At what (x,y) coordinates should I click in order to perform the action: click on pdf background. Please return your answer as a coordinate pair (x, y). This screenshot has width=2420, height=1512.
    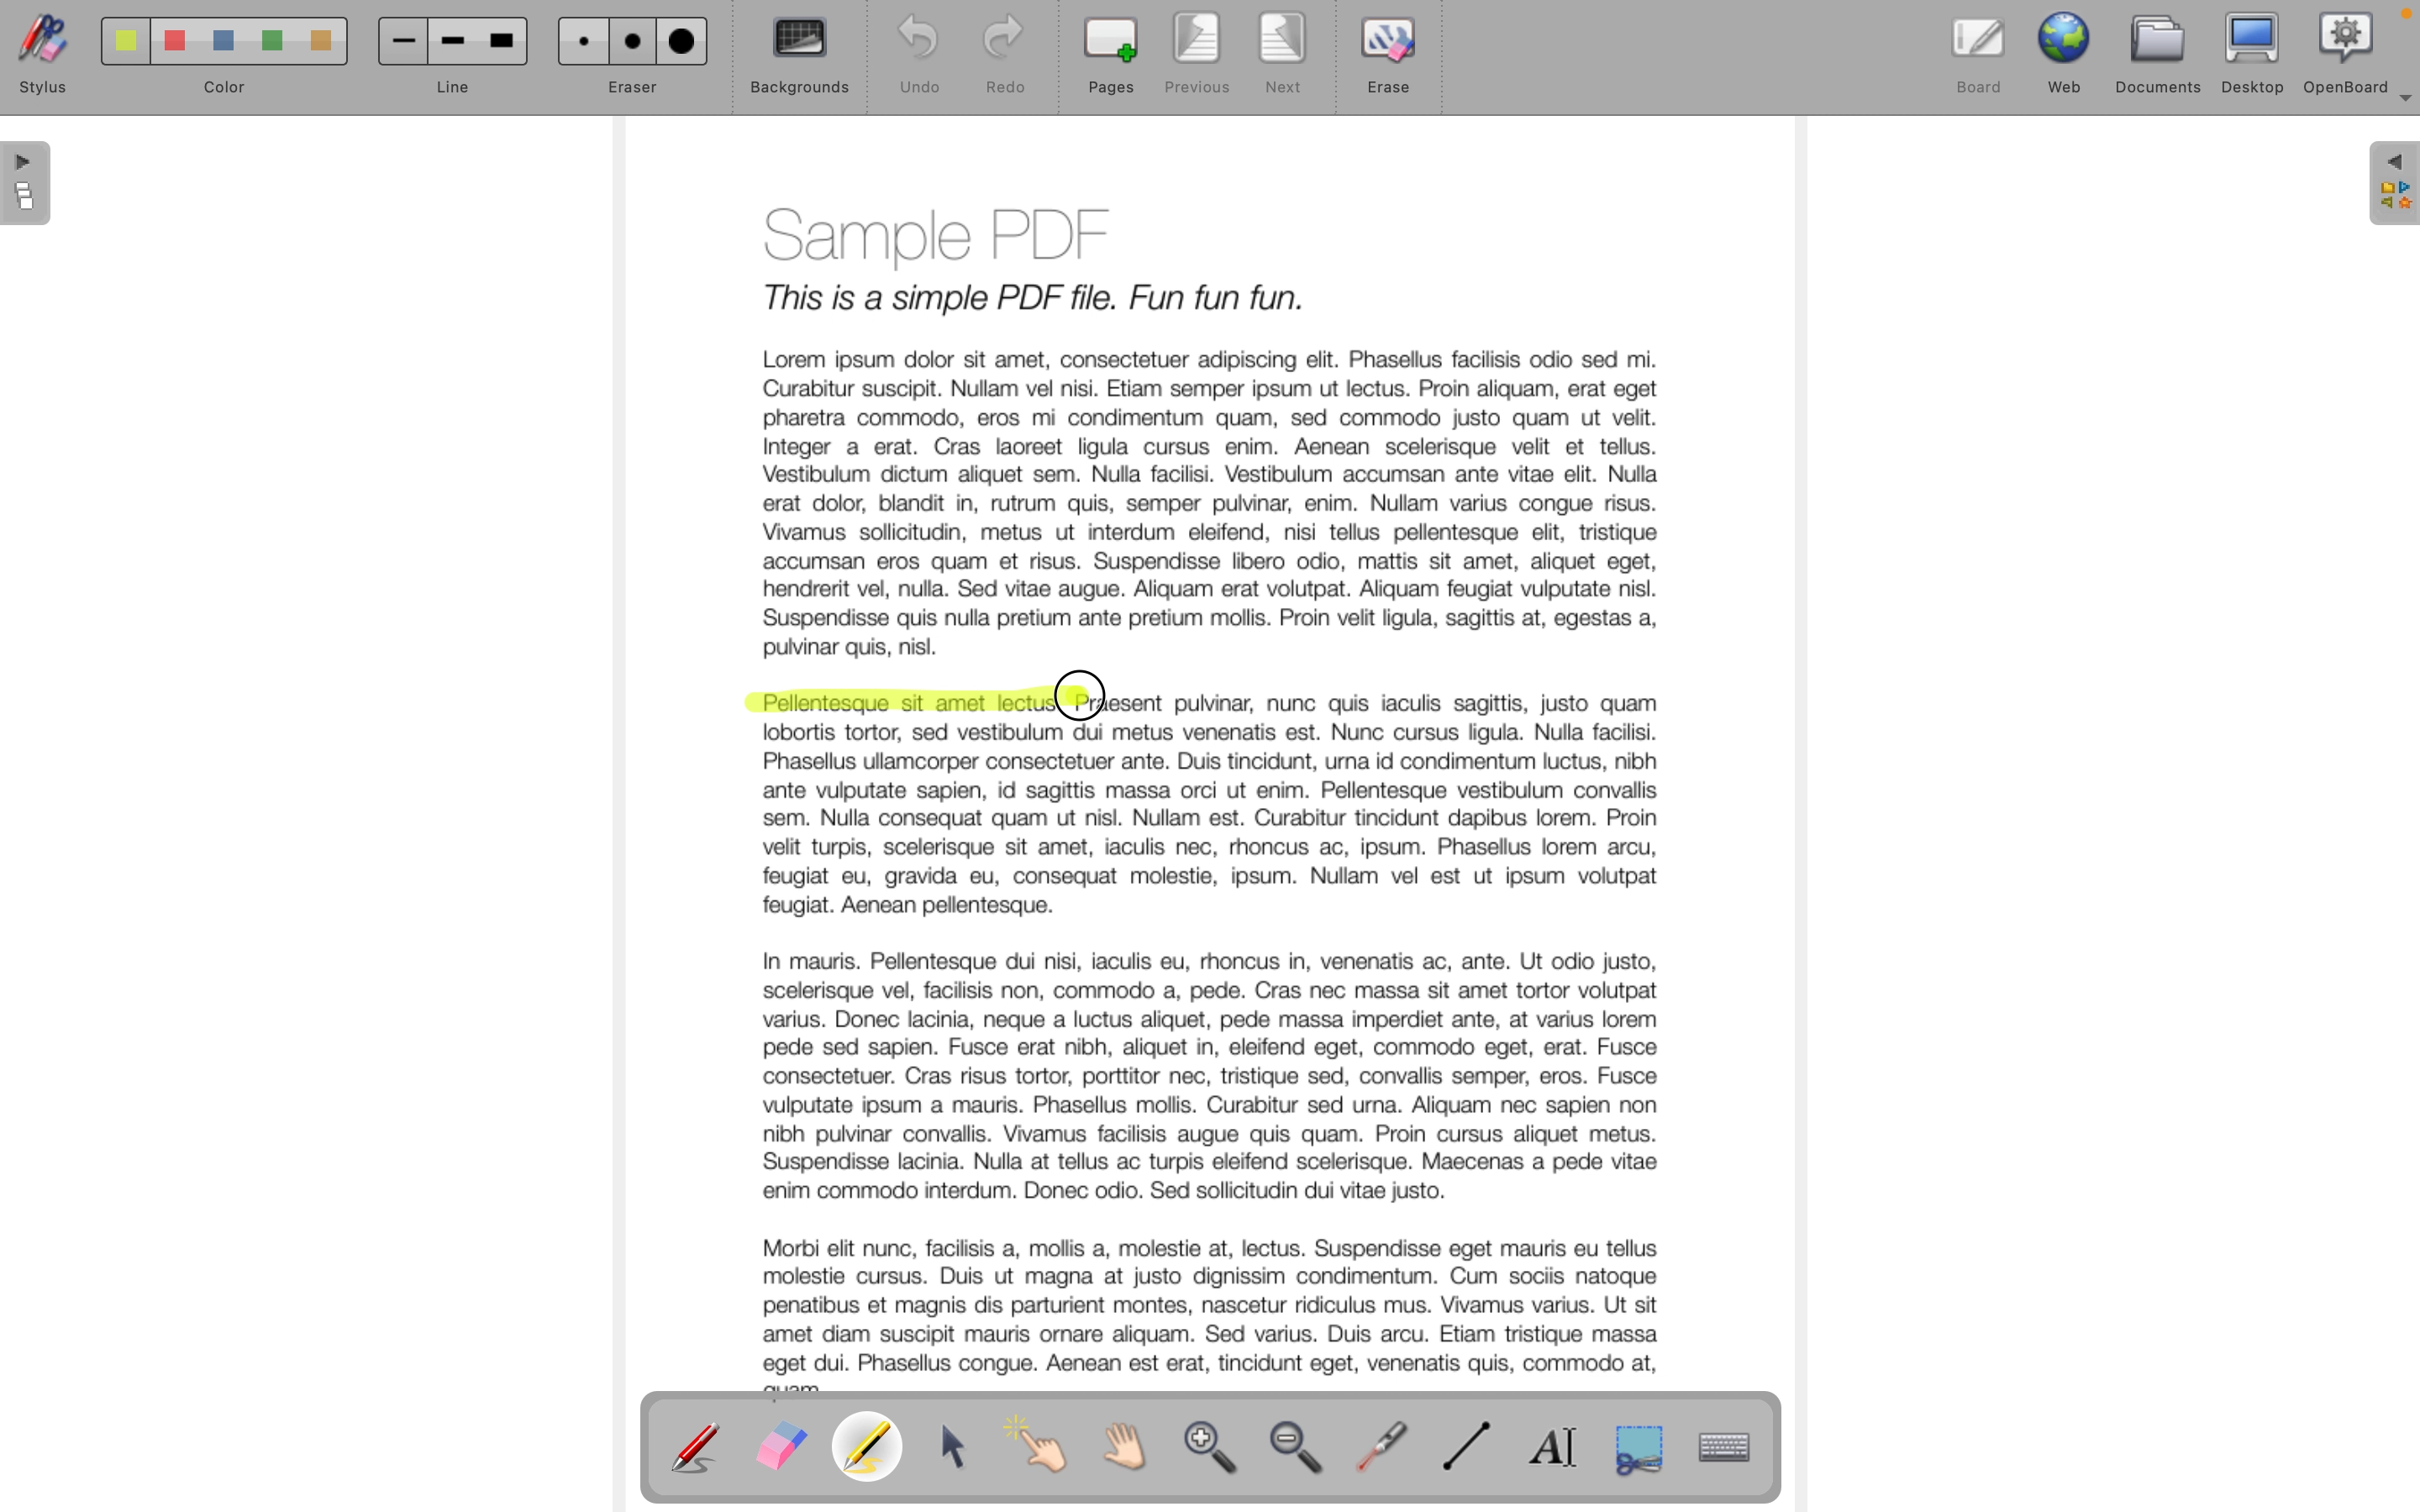
    Looking at the image, I should click on (1207, 425).